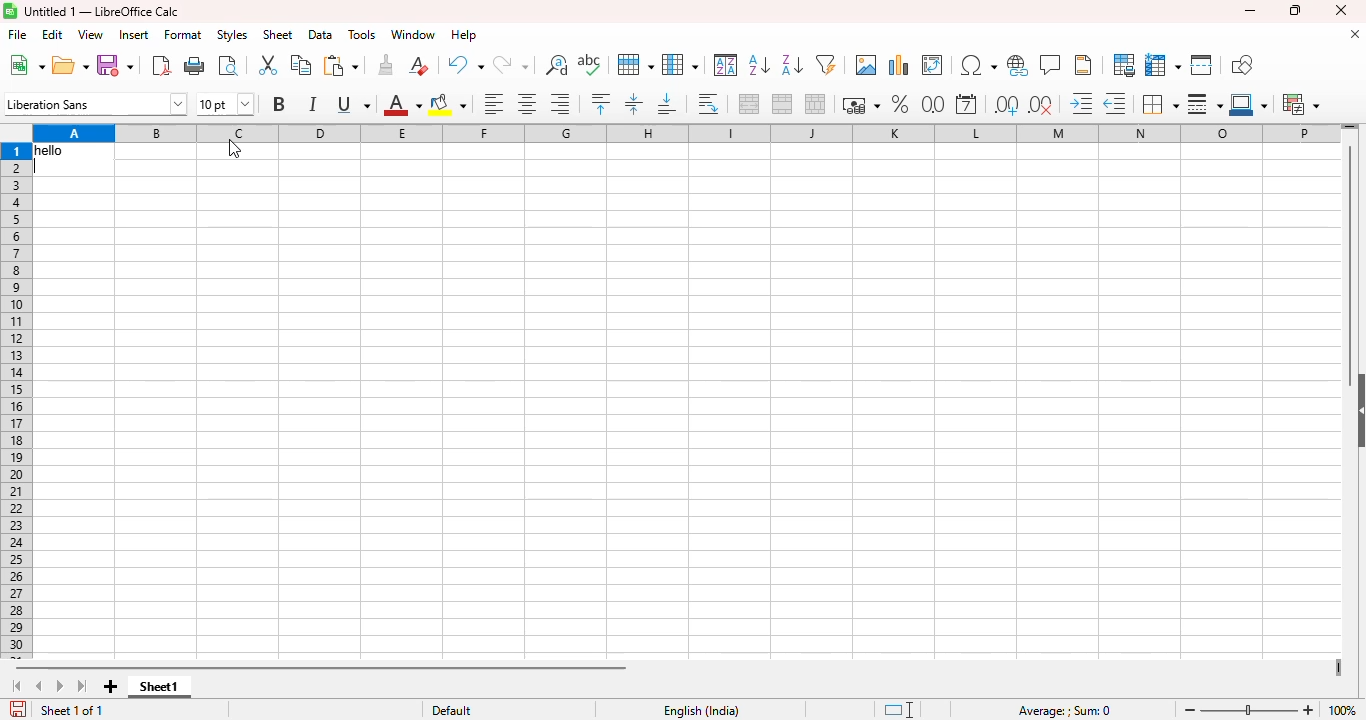 The width and height of the screenshot is (1366, 720). Describe the element at coordinates (526, 103) in the screenshot. I see `align center` at that location.